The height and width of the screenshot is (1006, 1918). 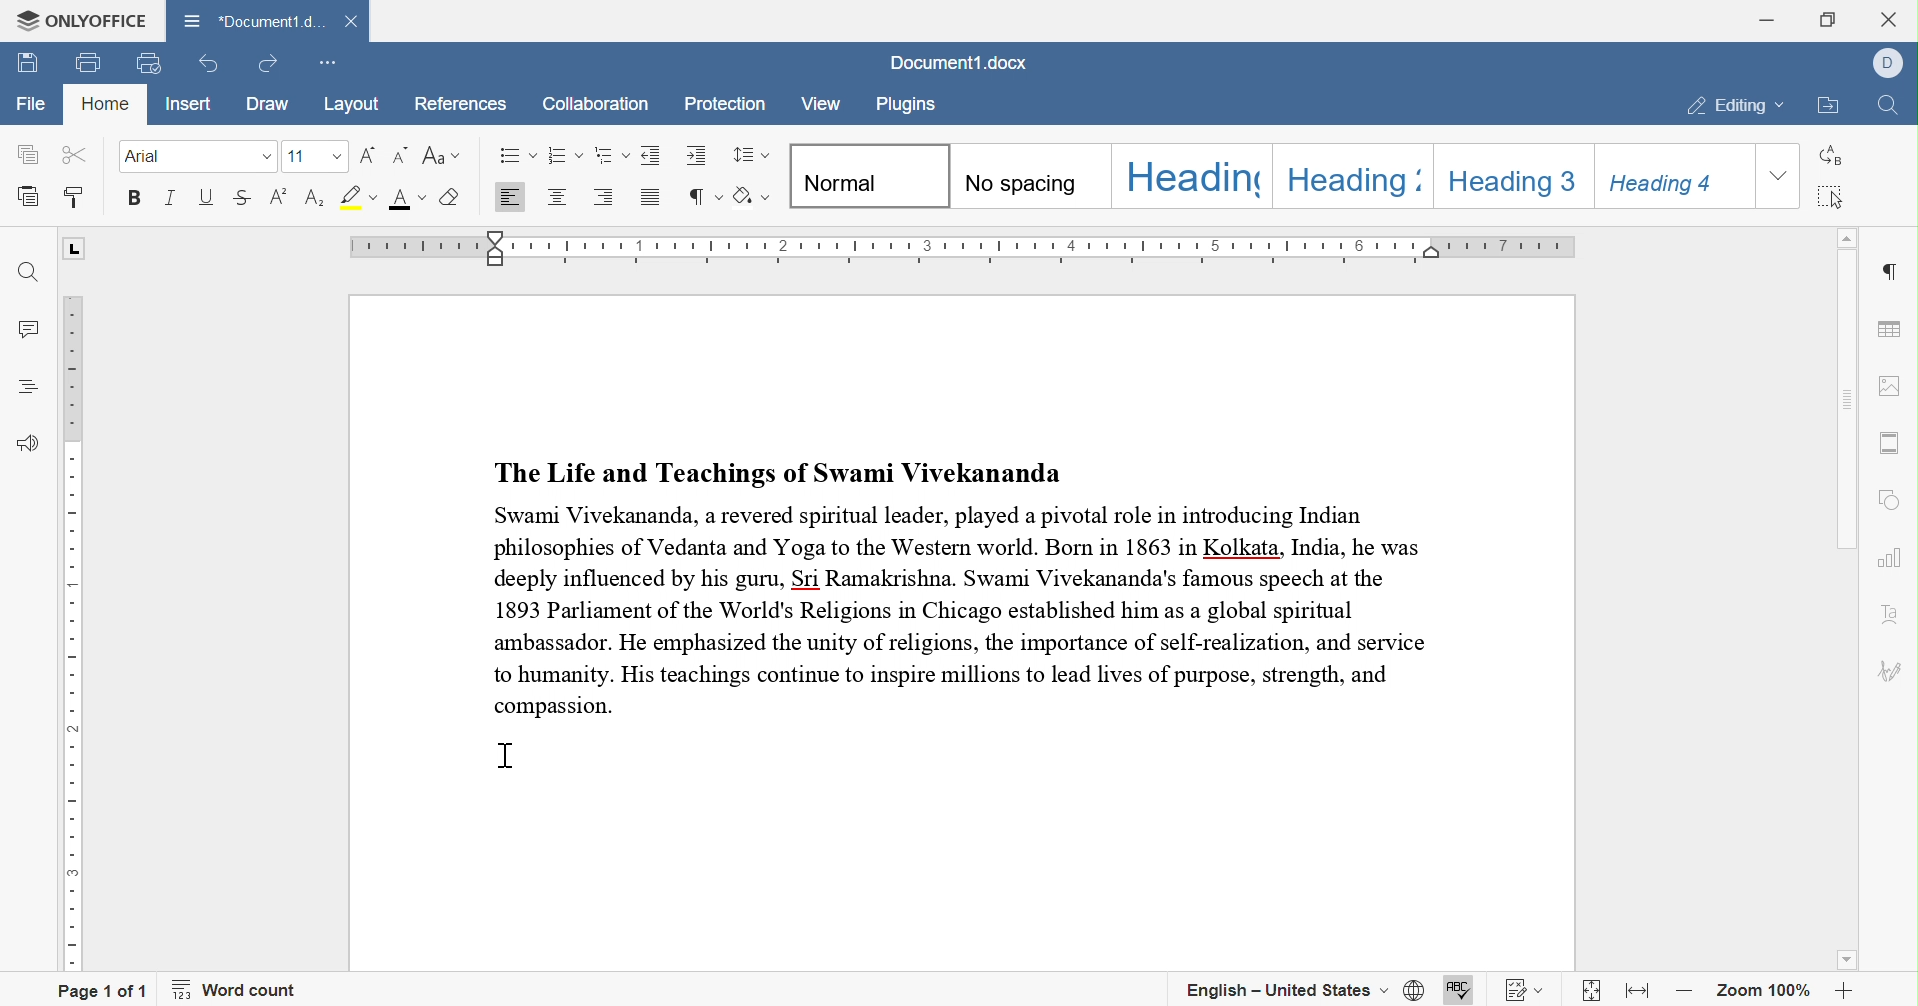 What do you see at coordinates (441, 155) in the screenshot?
I see `change case` at bounding box center [441, 155].